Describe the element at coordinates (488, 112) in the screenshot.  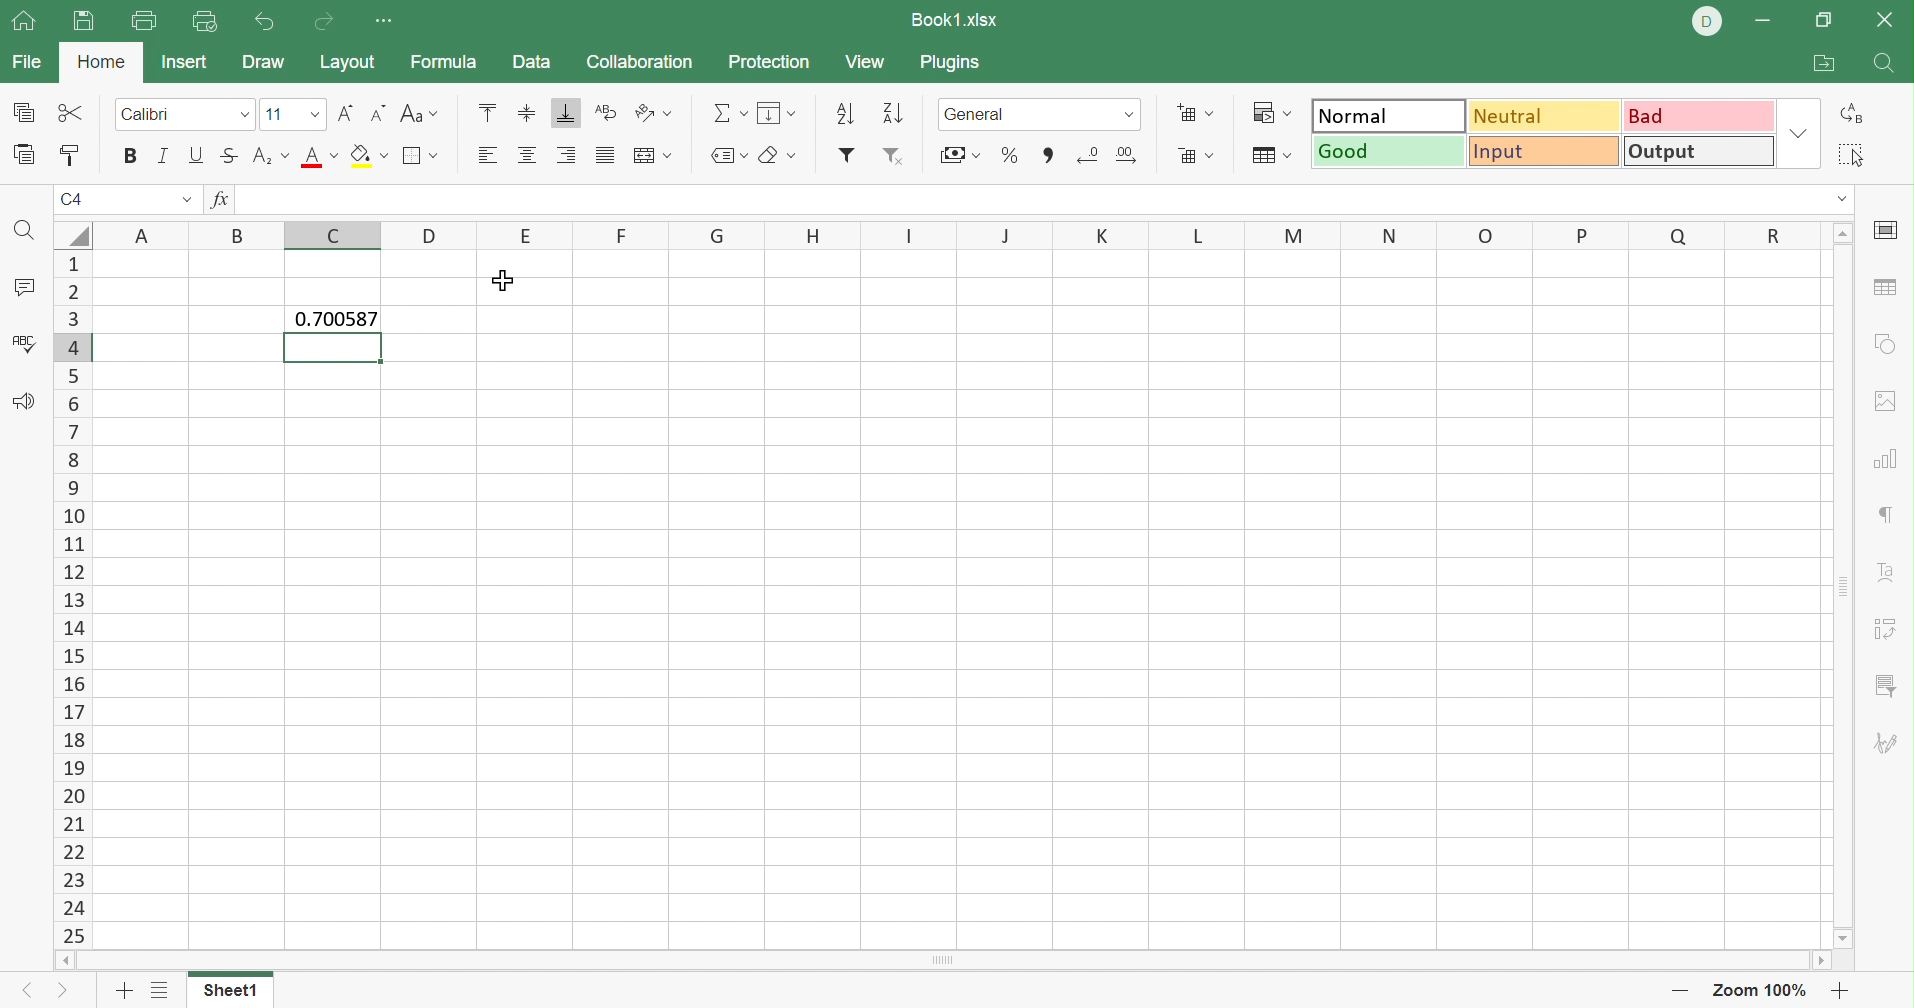
I see `Align top` at that location.